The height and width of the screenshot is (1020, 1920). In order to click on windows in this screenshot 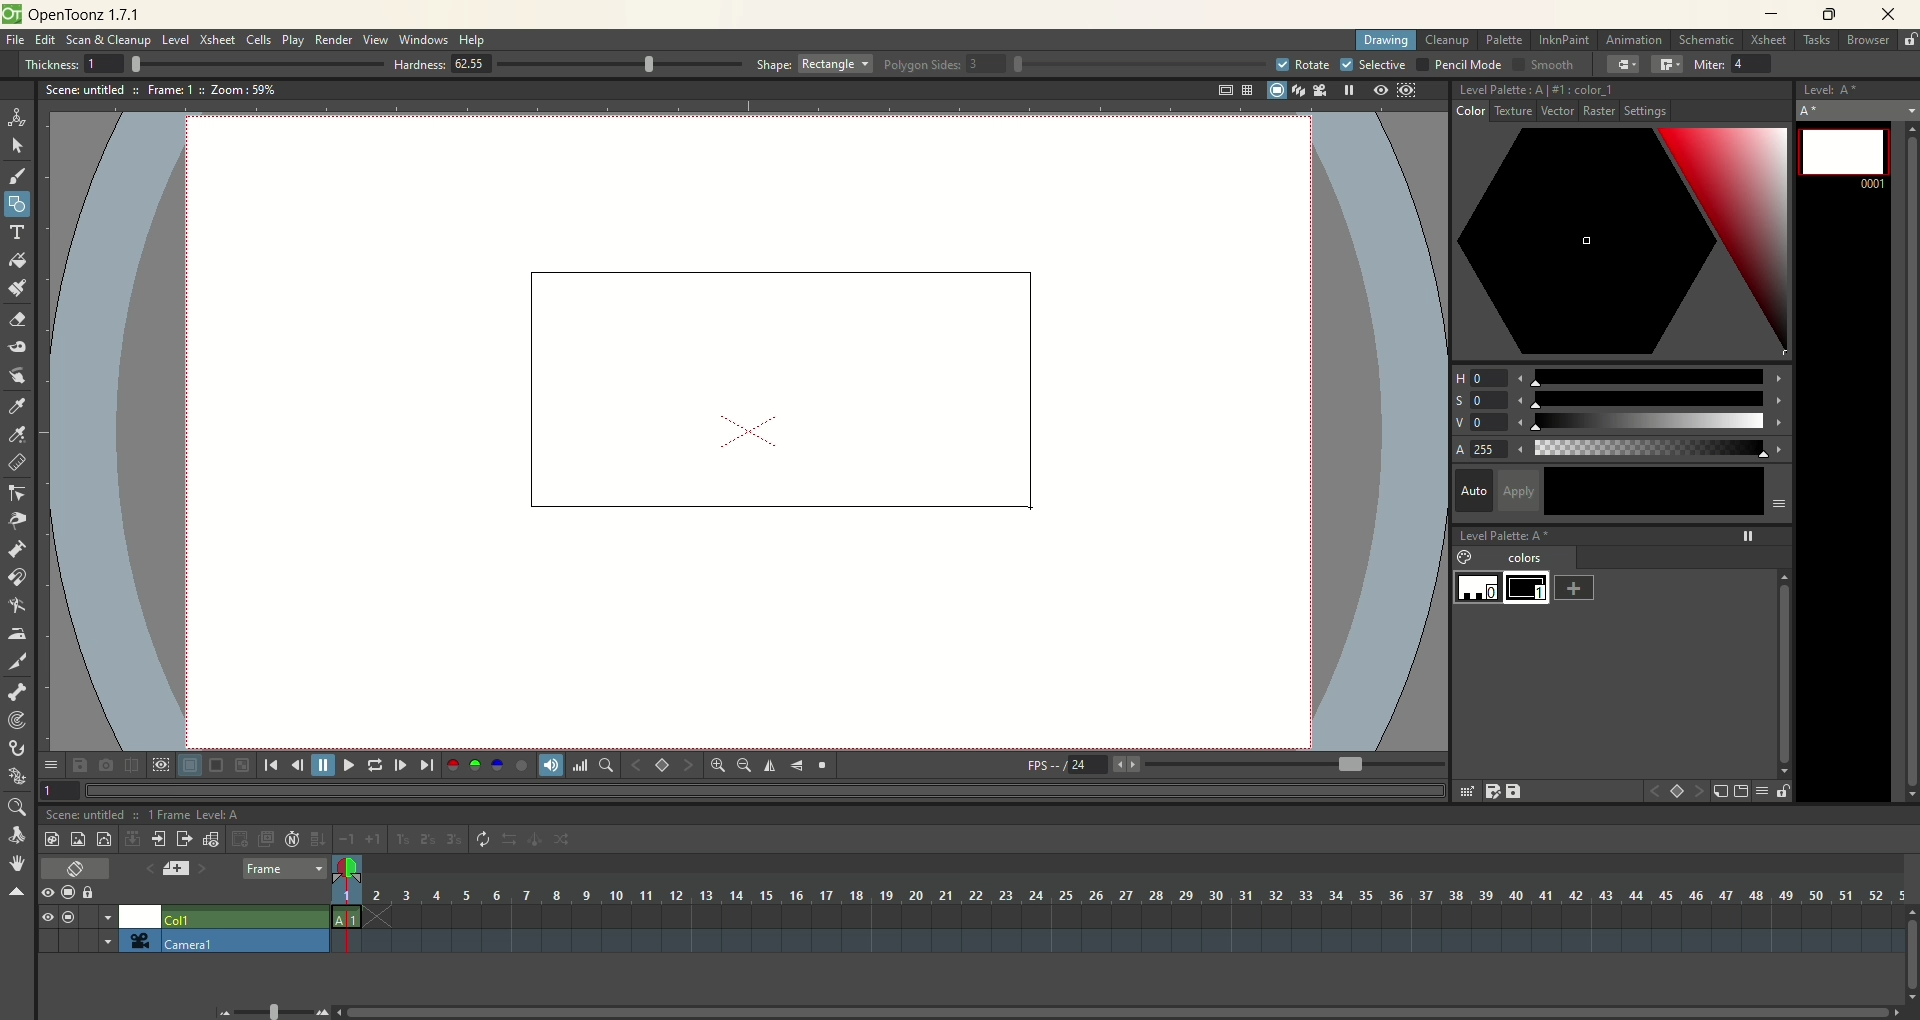, I will do `click(426, 40)`.